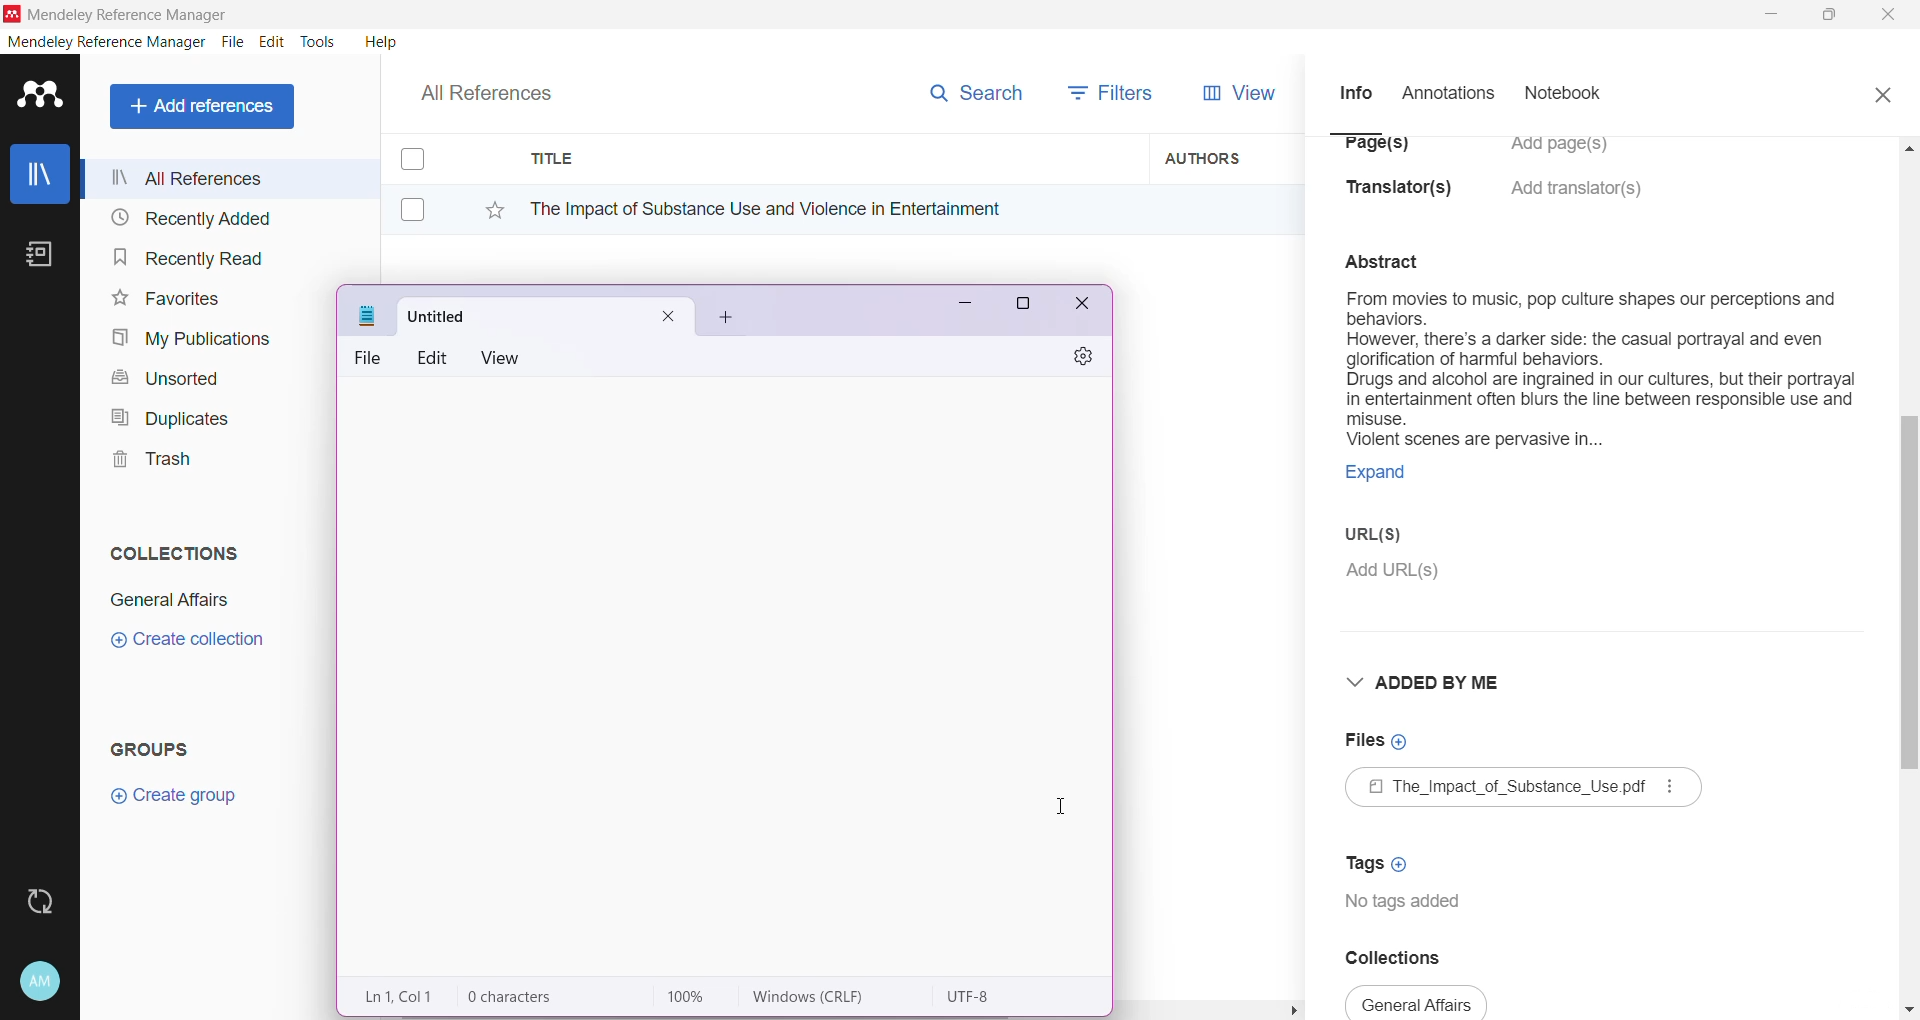 The width and height of the screenshot is (1920, 1020). I want to click on Line, Column of the pasted text area on the Notepad, so click(402, 996).